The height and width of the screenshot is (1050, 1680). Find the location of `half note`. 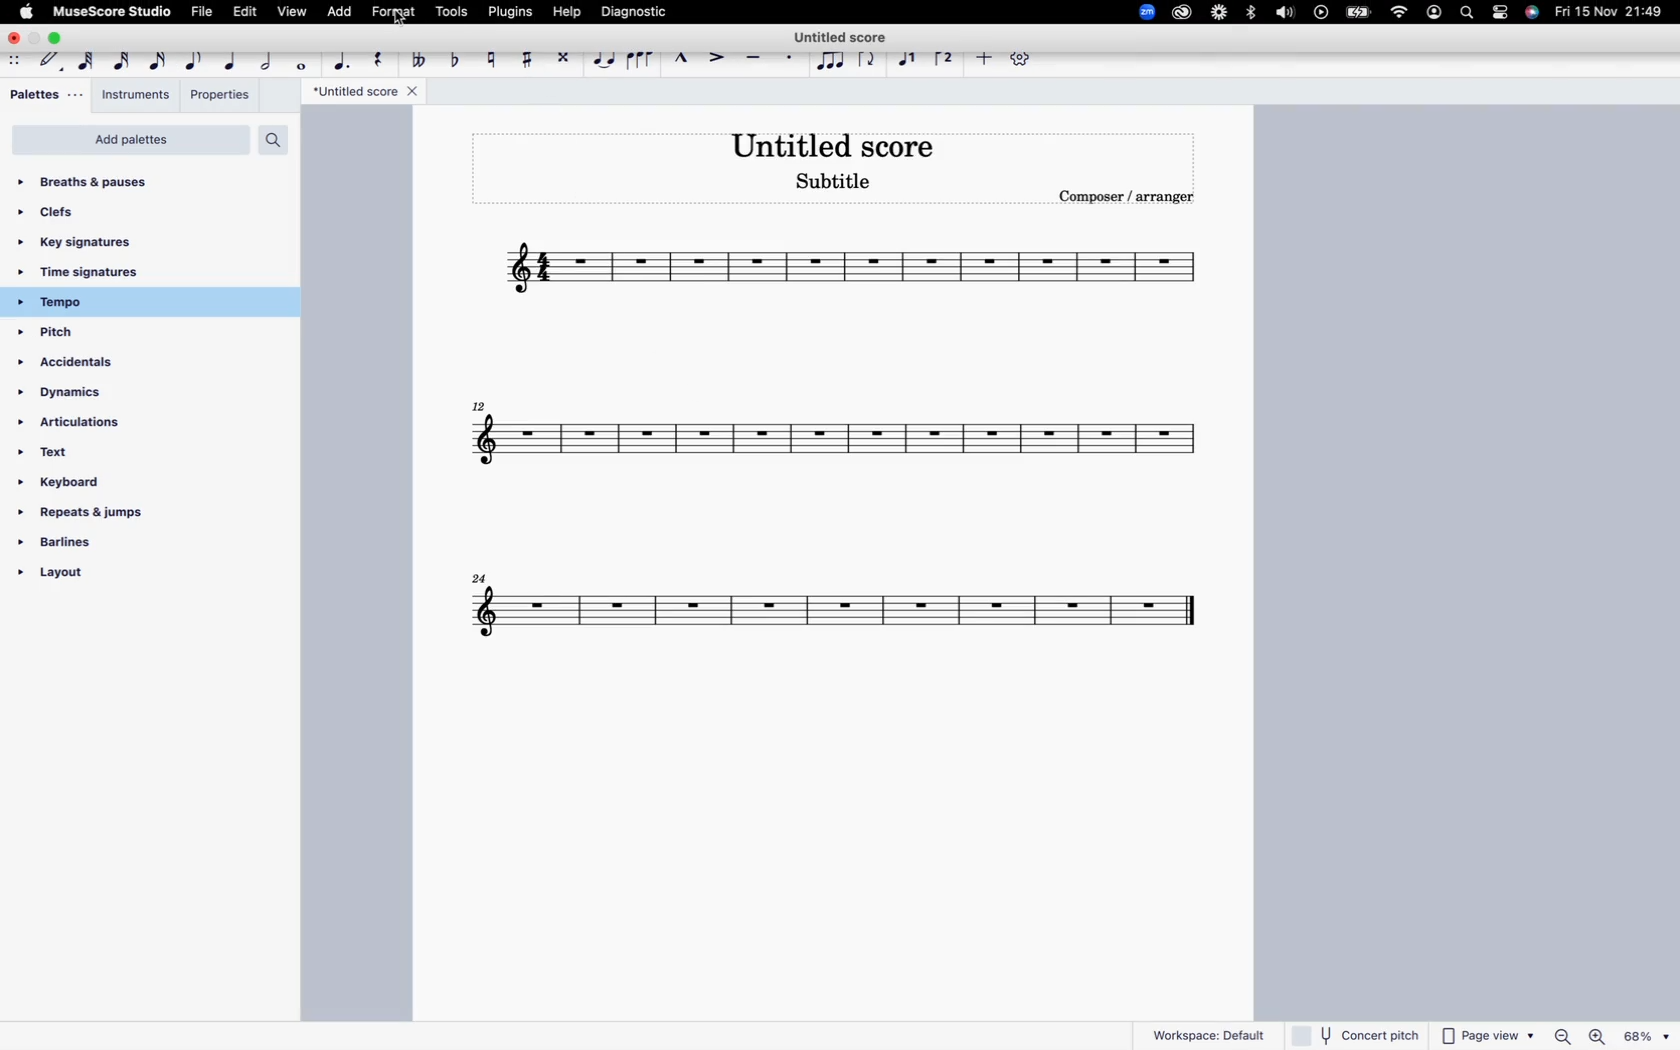

half note is located at coordinates (269, 58).